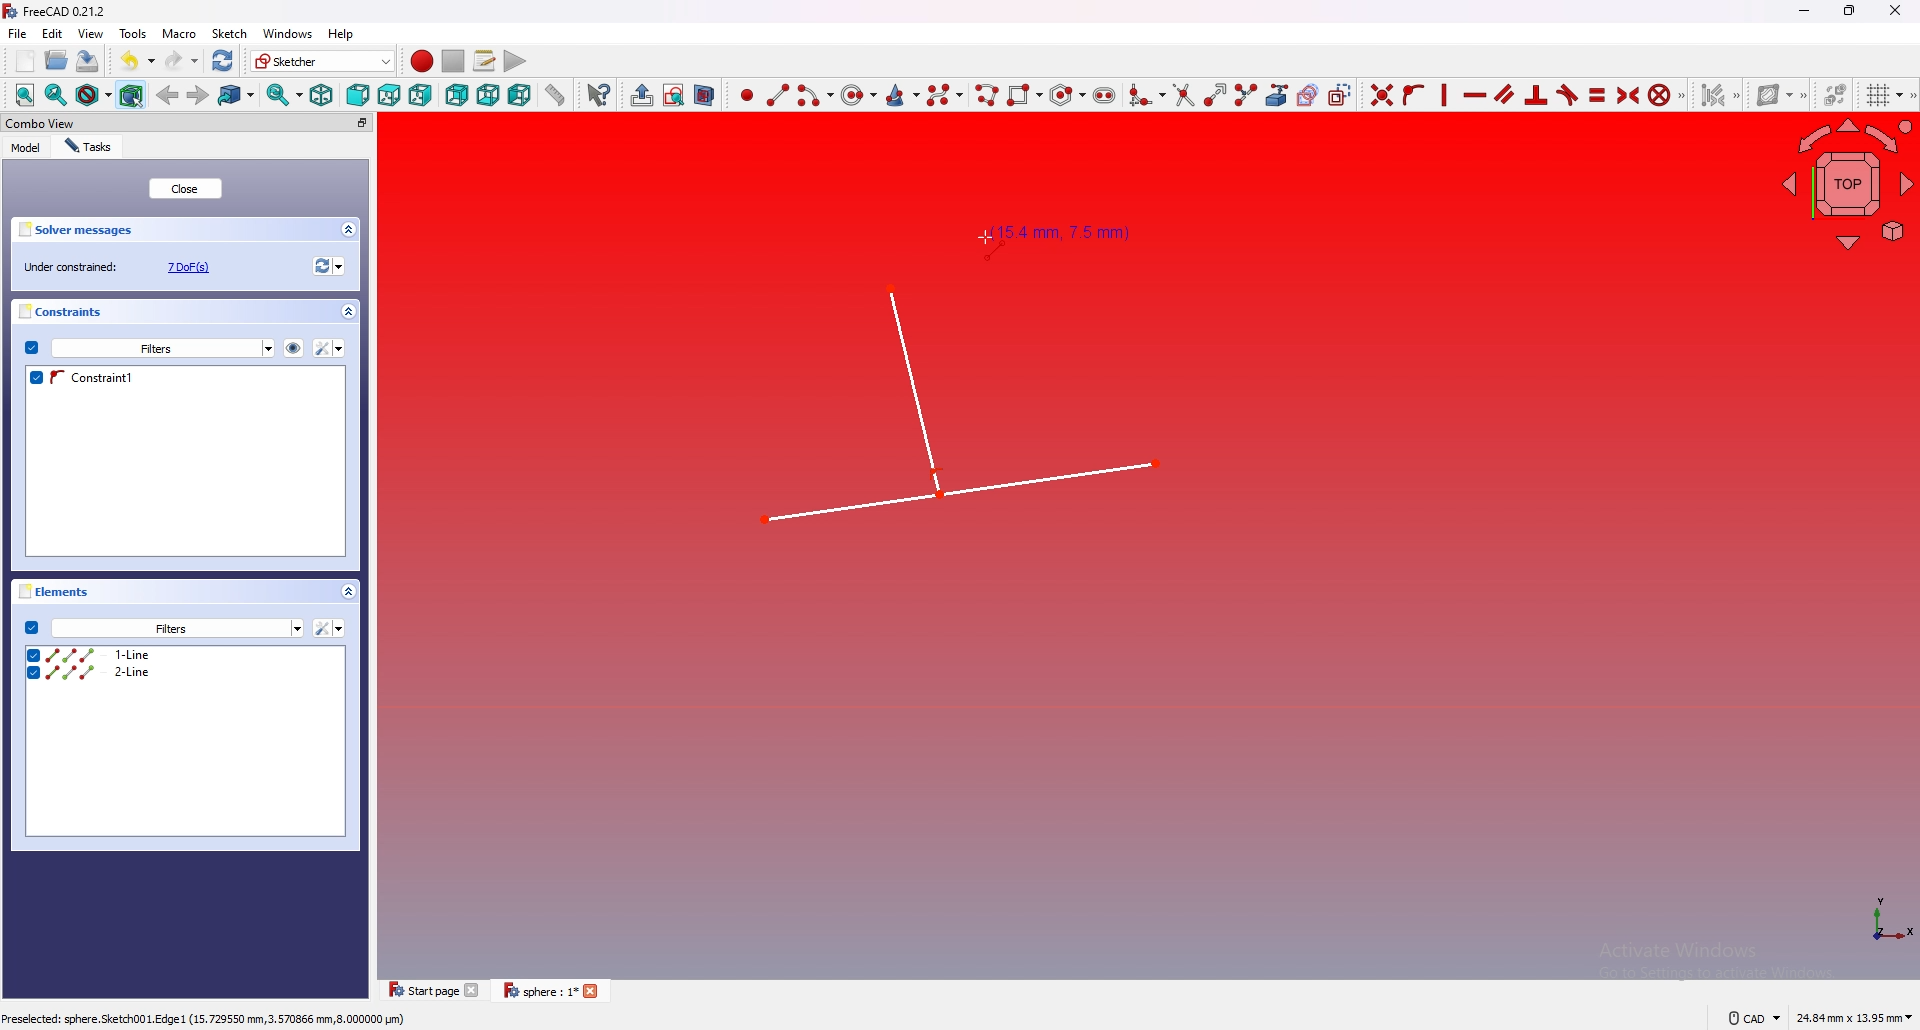 The image size is (1920, 1030). I want to click on Minimize, so click(1801, 13).